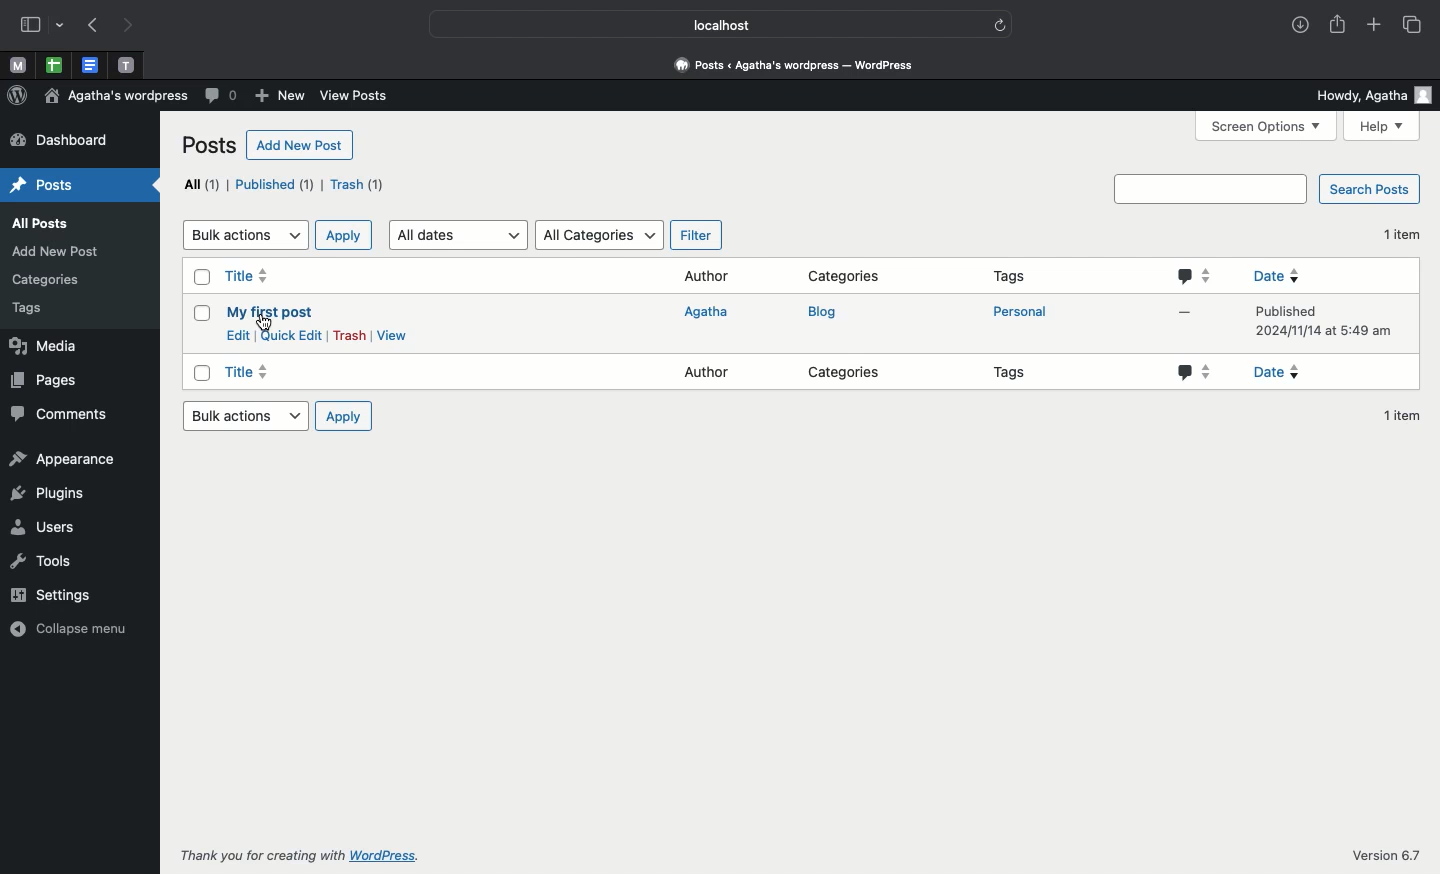 This screenshot has height=874, width=1440. I want to click on Title, so click(248, 372).